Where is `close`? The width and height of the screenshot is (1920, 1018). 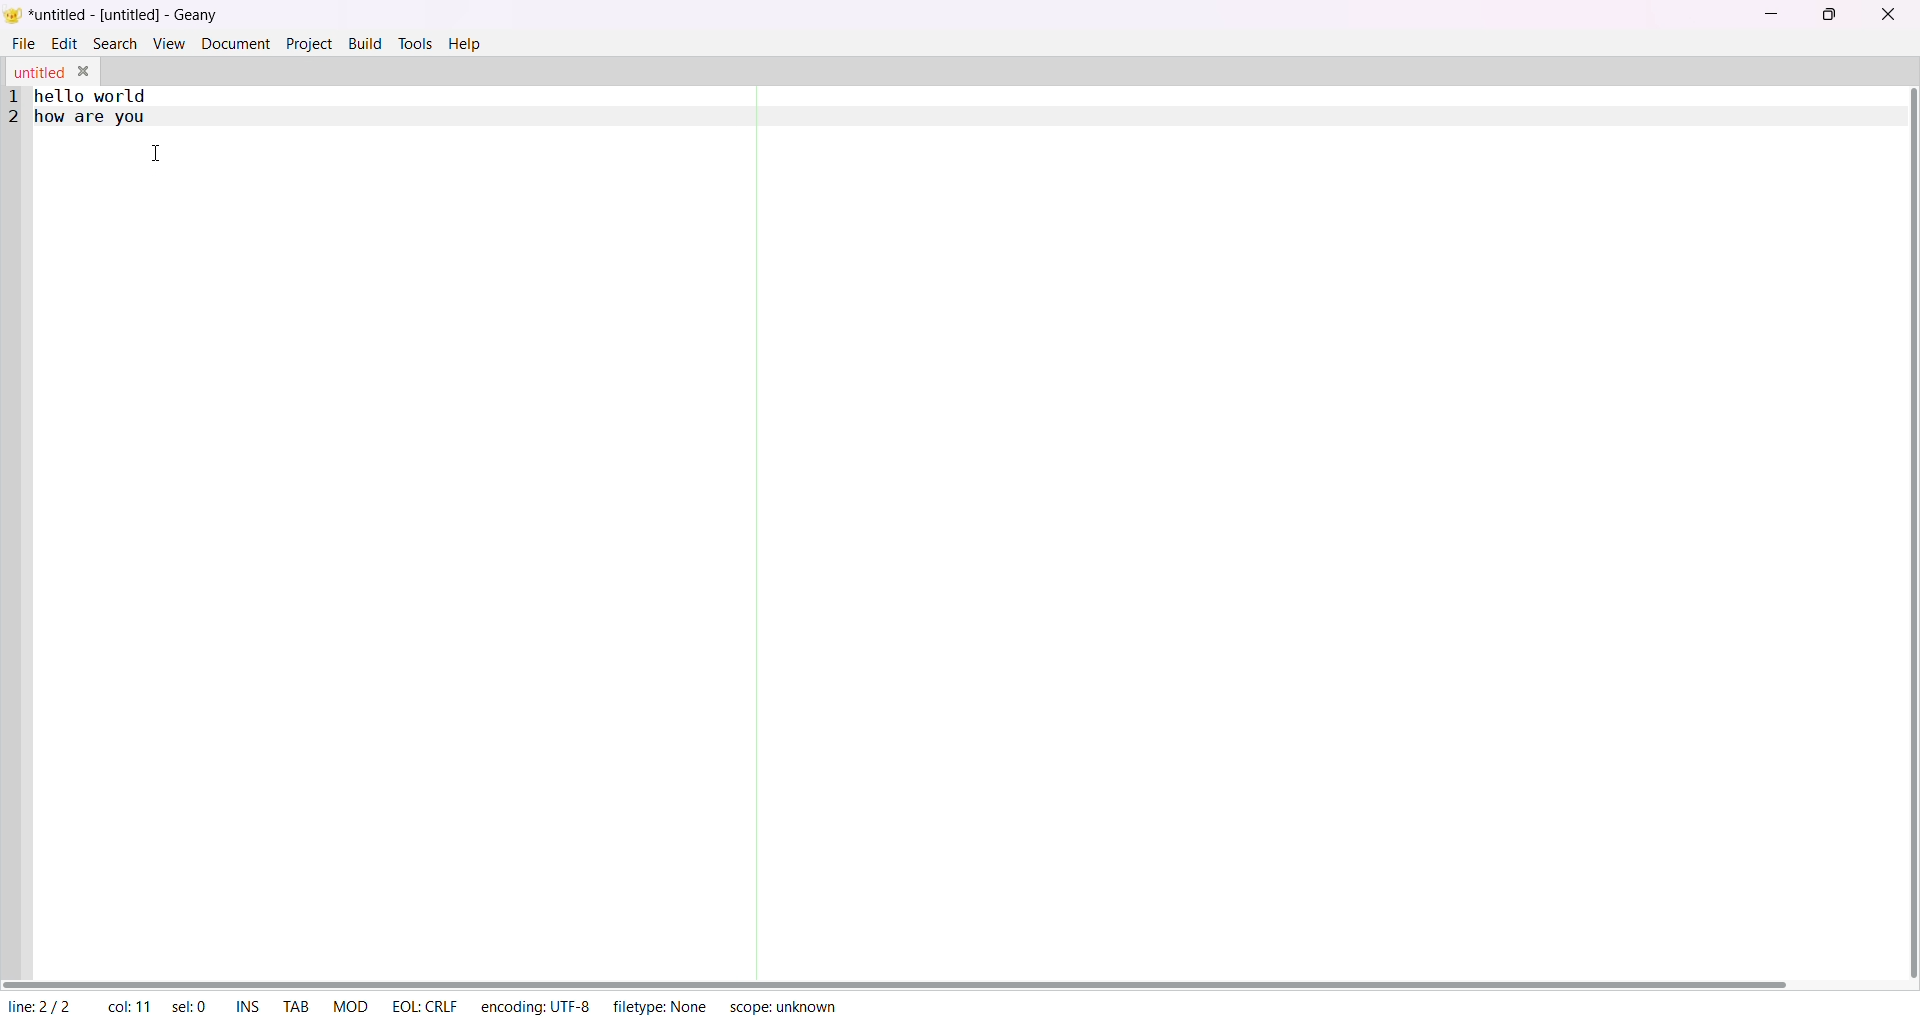 close is located at coordinates (1887, 15).